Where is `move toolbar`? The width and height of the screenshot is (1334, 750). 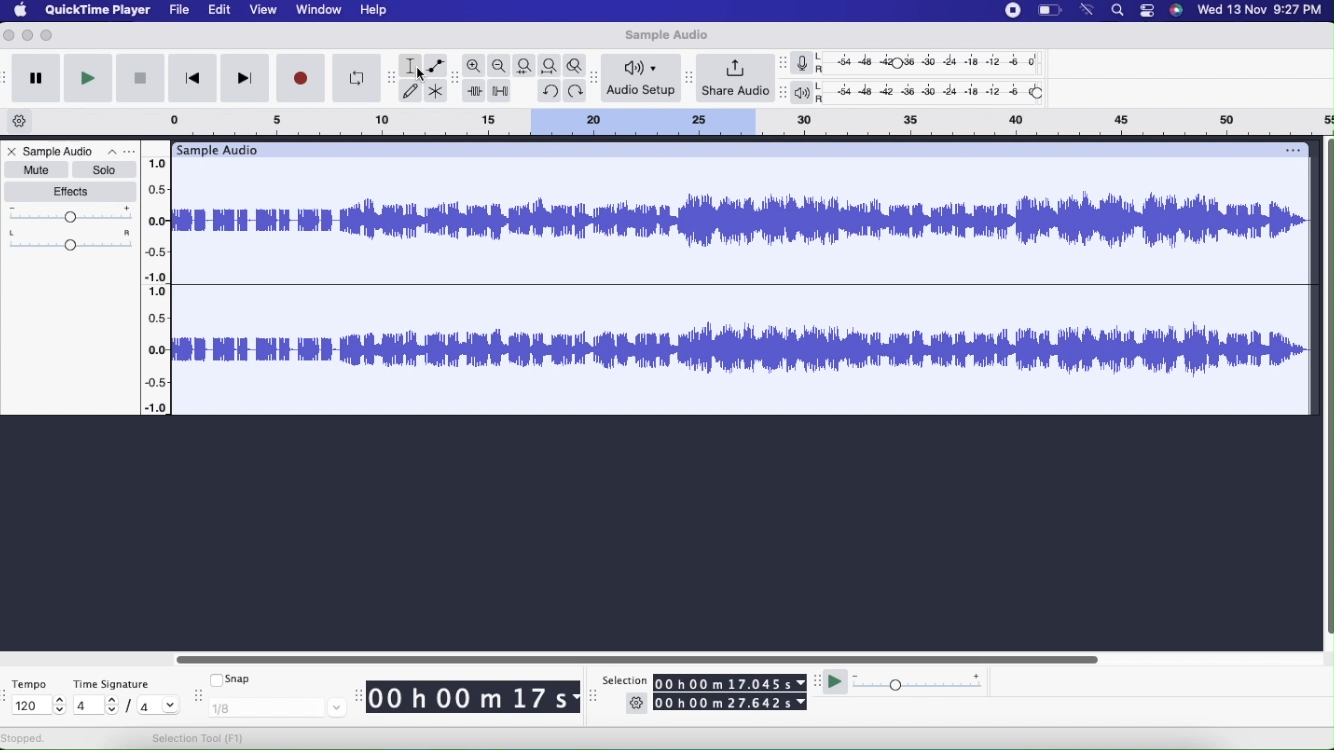
move toolbar is located at coordinates (201, 692).